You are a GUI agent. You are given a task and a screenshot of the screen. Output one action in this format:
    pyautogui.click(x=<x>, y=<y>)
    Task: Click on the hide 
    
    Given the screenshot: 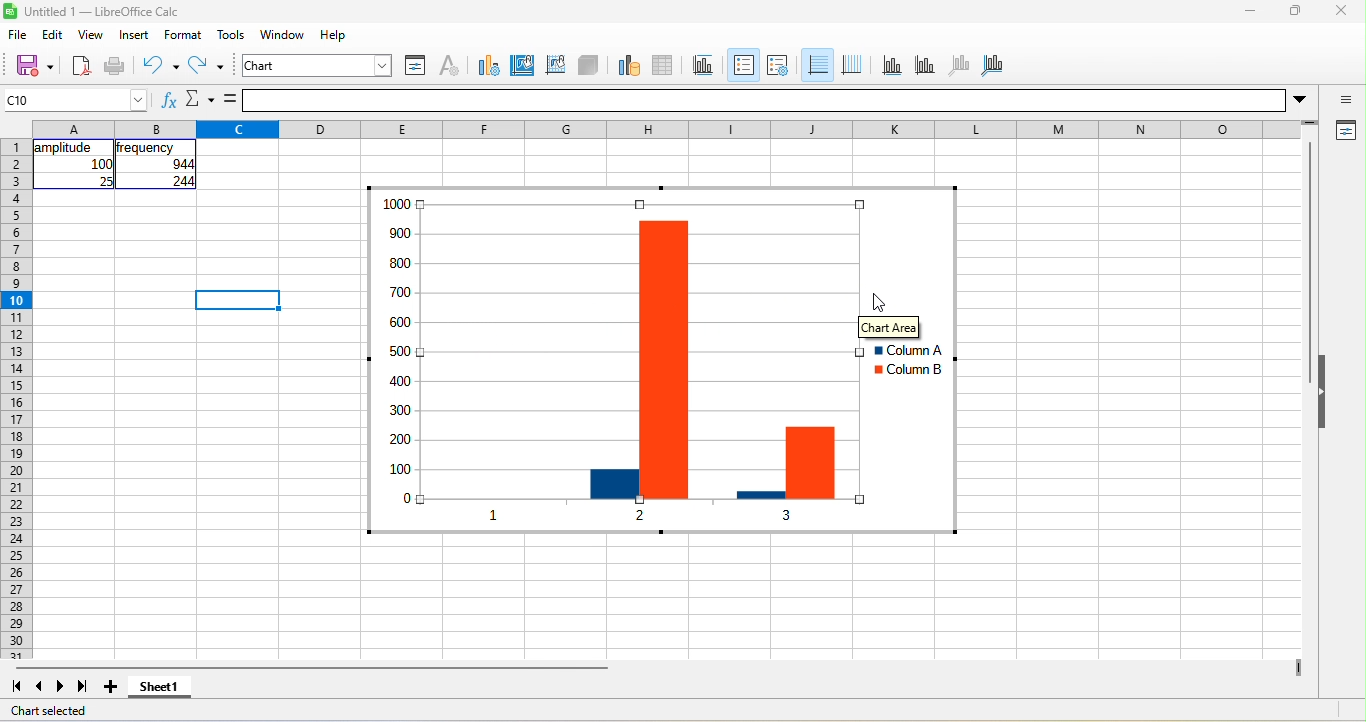 What is the action you would take?
    pyautogui.click(x=1325, y=393)
    